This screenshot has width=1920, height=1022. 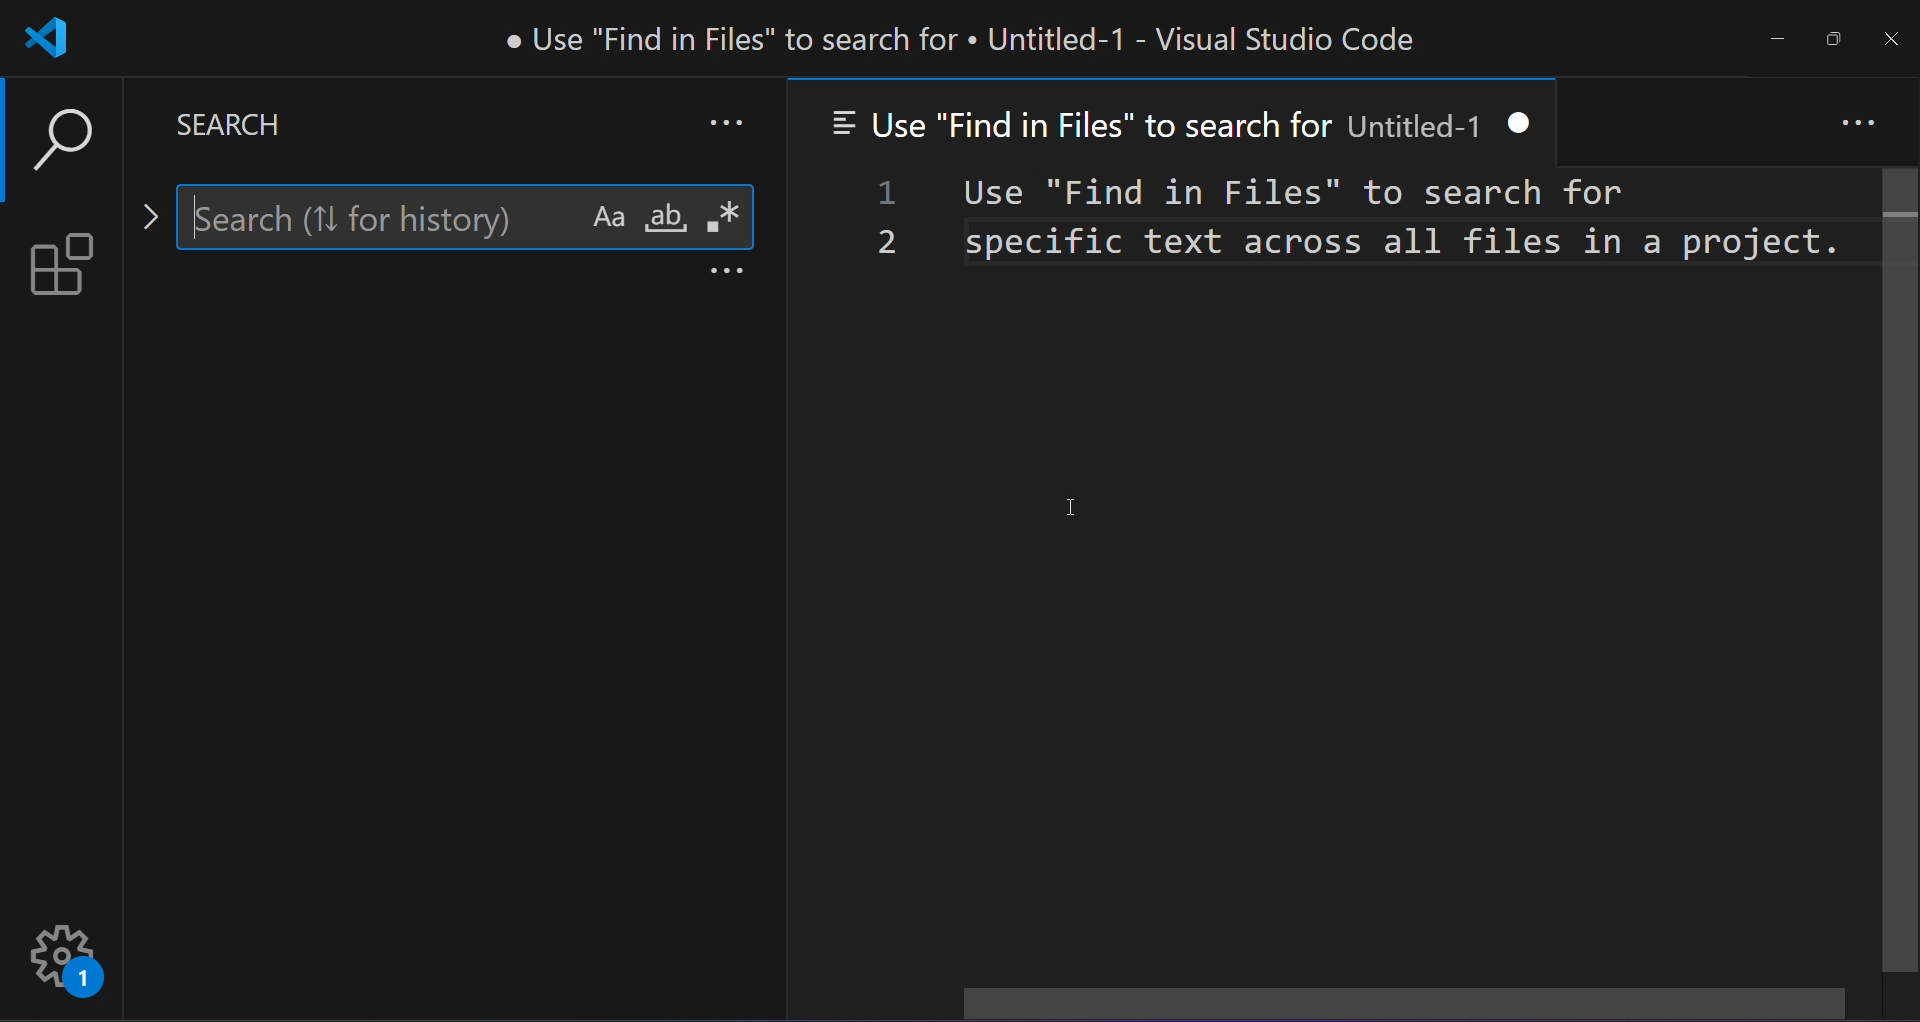 I want to click on scrollbar, so click(x=1895, y=575).